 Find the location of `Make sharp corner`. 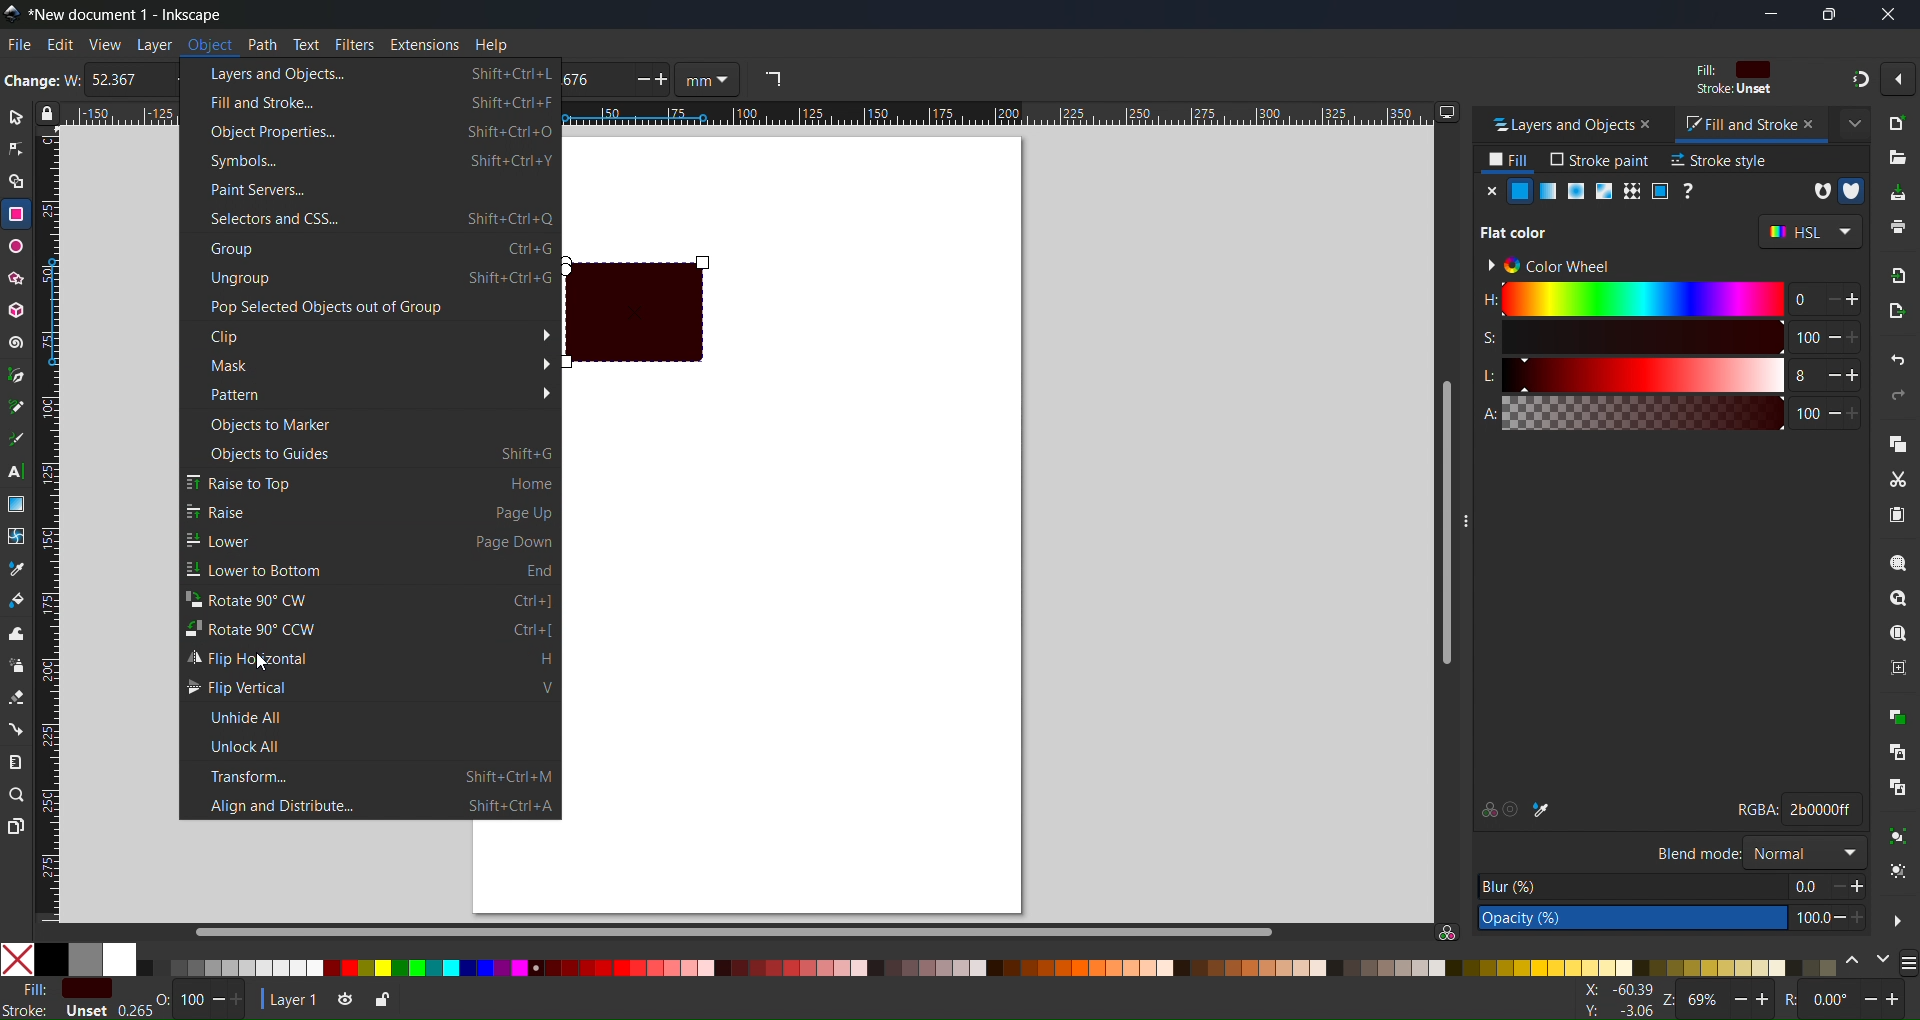

Make sharp corner is located at coordinates (772, 80).